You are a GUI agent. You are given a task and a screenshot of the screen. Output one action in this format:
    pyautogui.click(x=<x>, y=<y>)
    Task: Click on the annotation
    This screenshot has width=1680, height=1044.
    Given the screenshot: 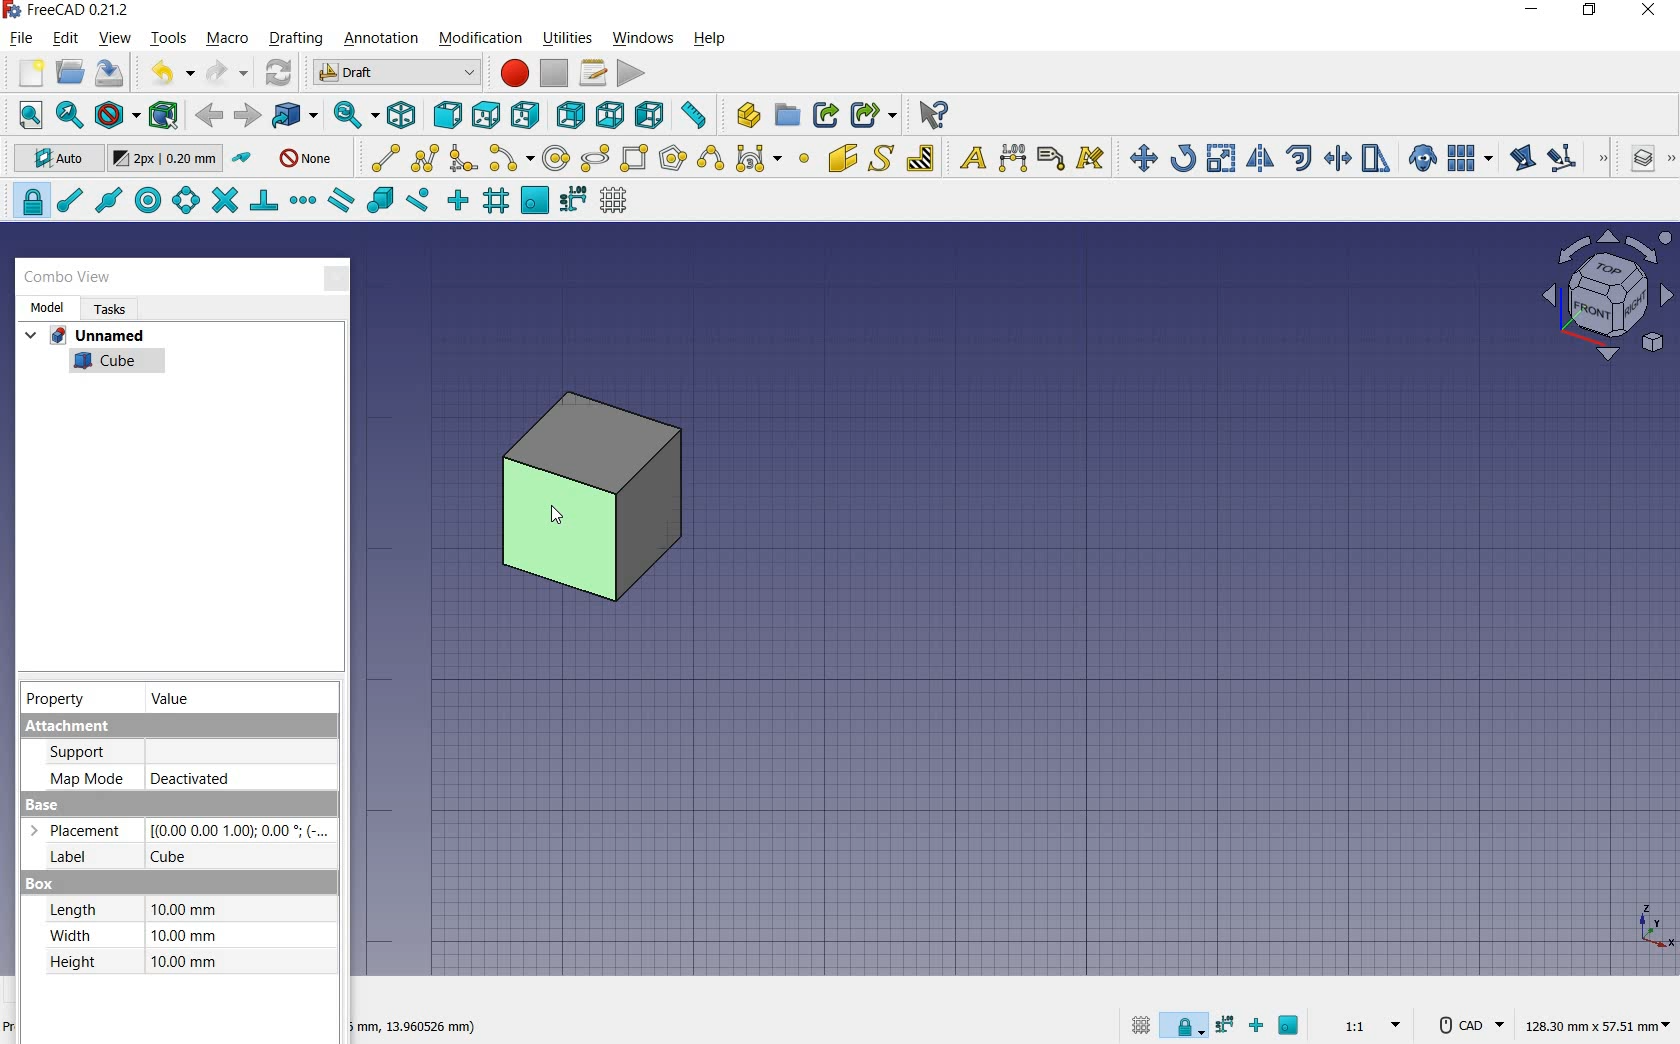 What is the action you would take?
    pyautogui.click(x=384, y=39)
    